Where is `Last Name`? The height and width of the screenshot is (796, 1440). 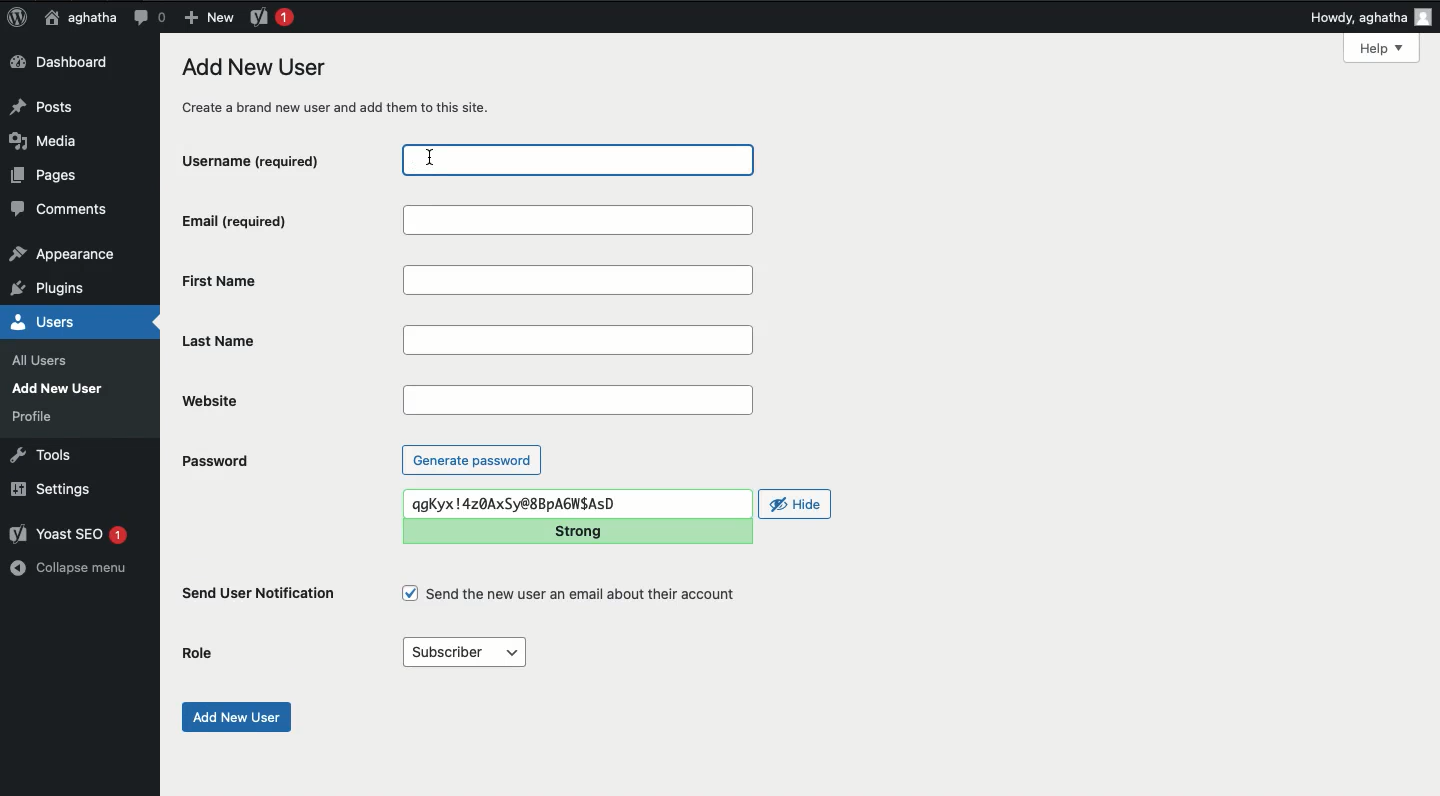
Last Name is located at coordinates (580, 342).